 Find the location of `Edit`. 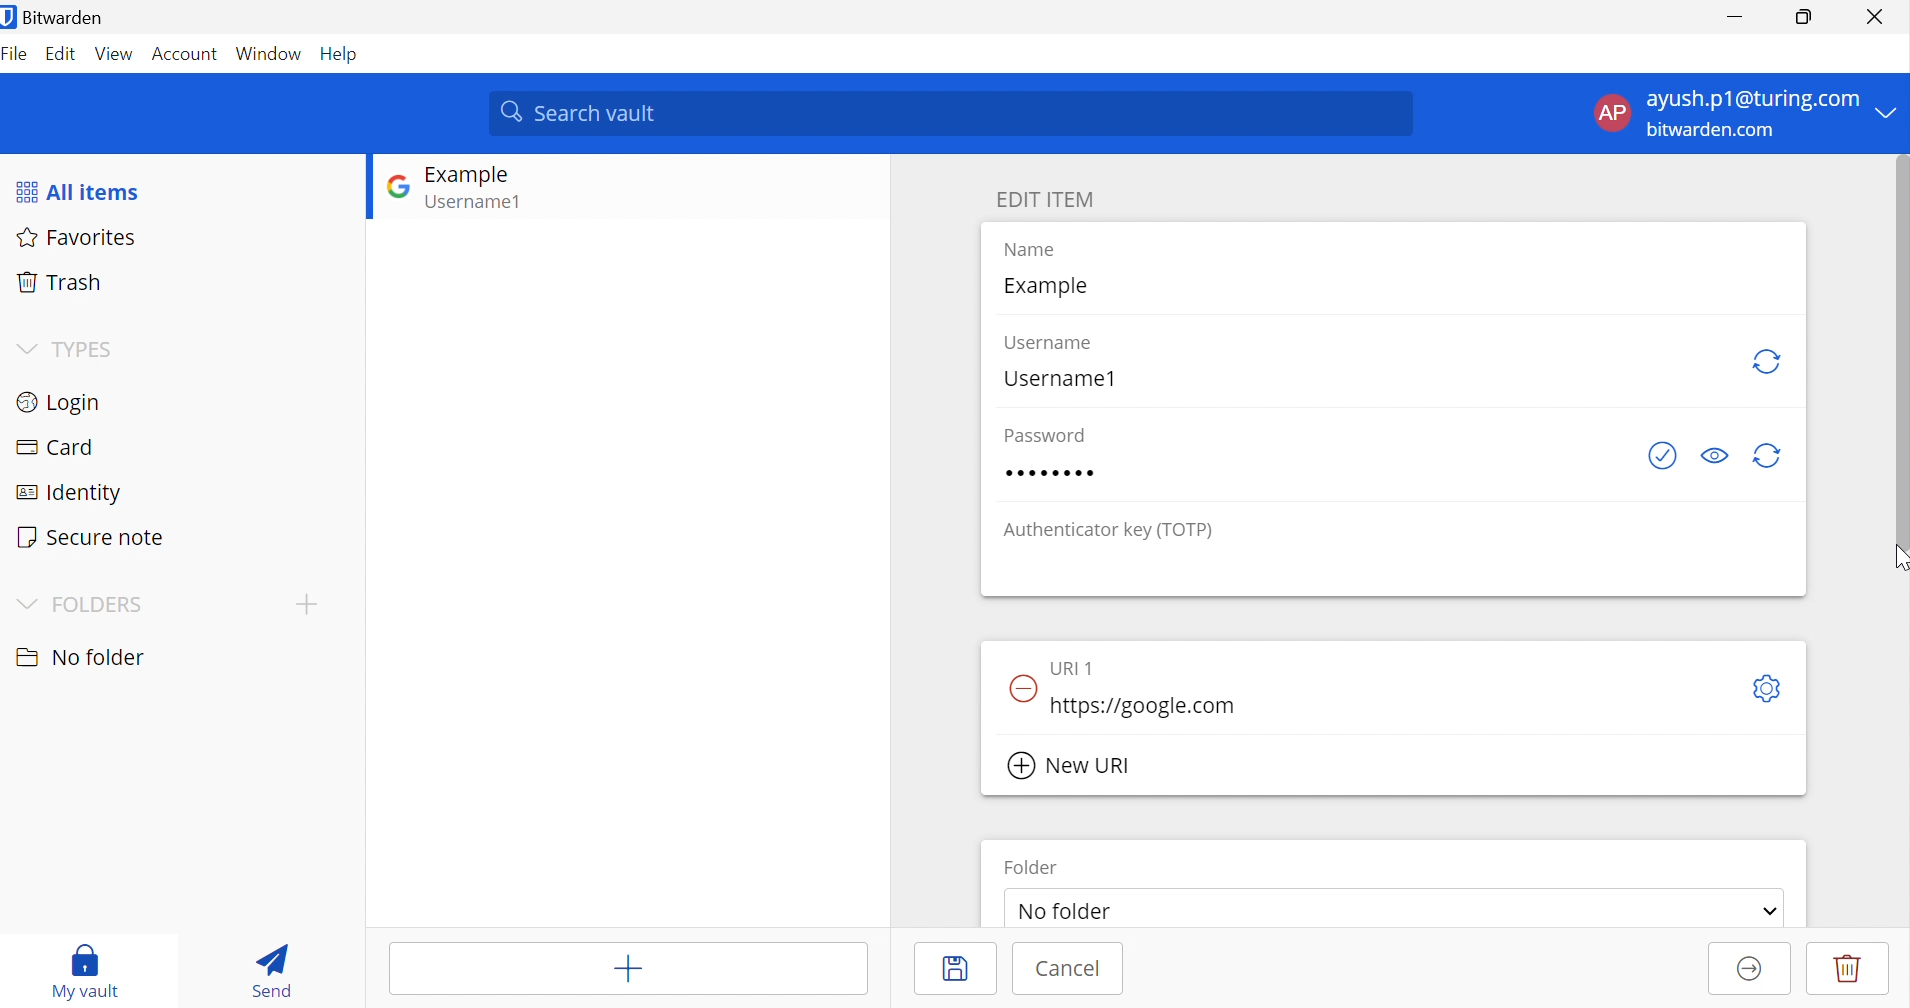

Edit is located at coordinates (61, 56).